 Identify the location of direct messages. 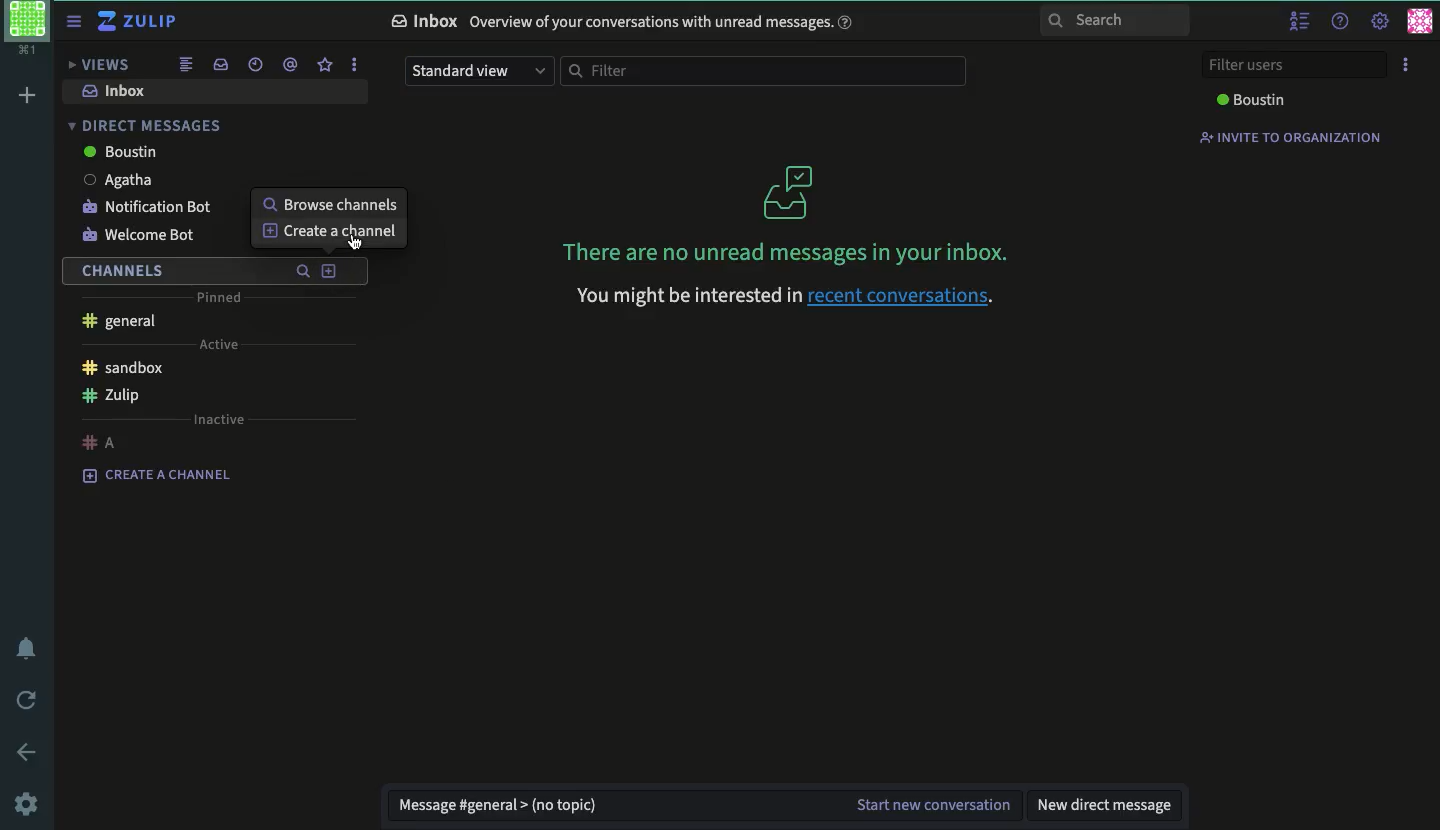
(137, 127).